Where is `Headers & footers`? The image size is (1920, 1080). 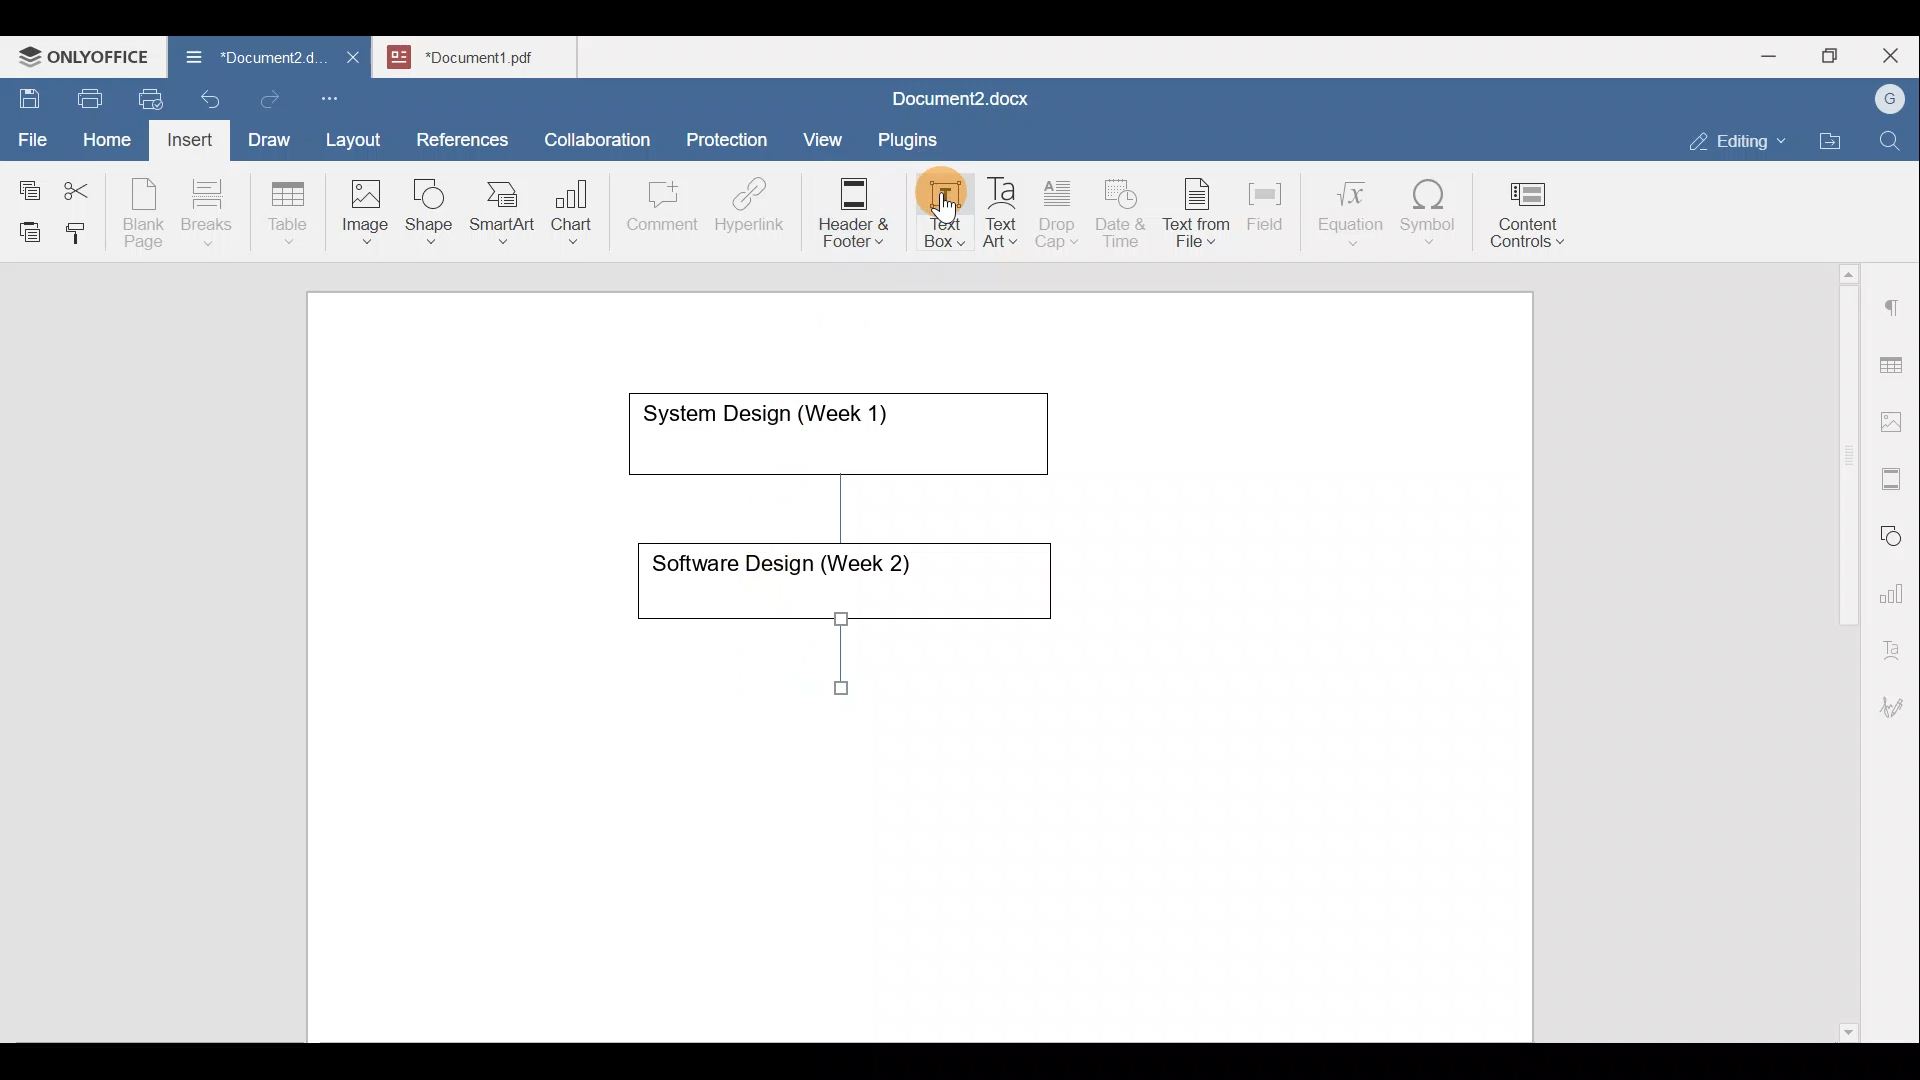 Headers & footers is located at coordinates (1895, 474).